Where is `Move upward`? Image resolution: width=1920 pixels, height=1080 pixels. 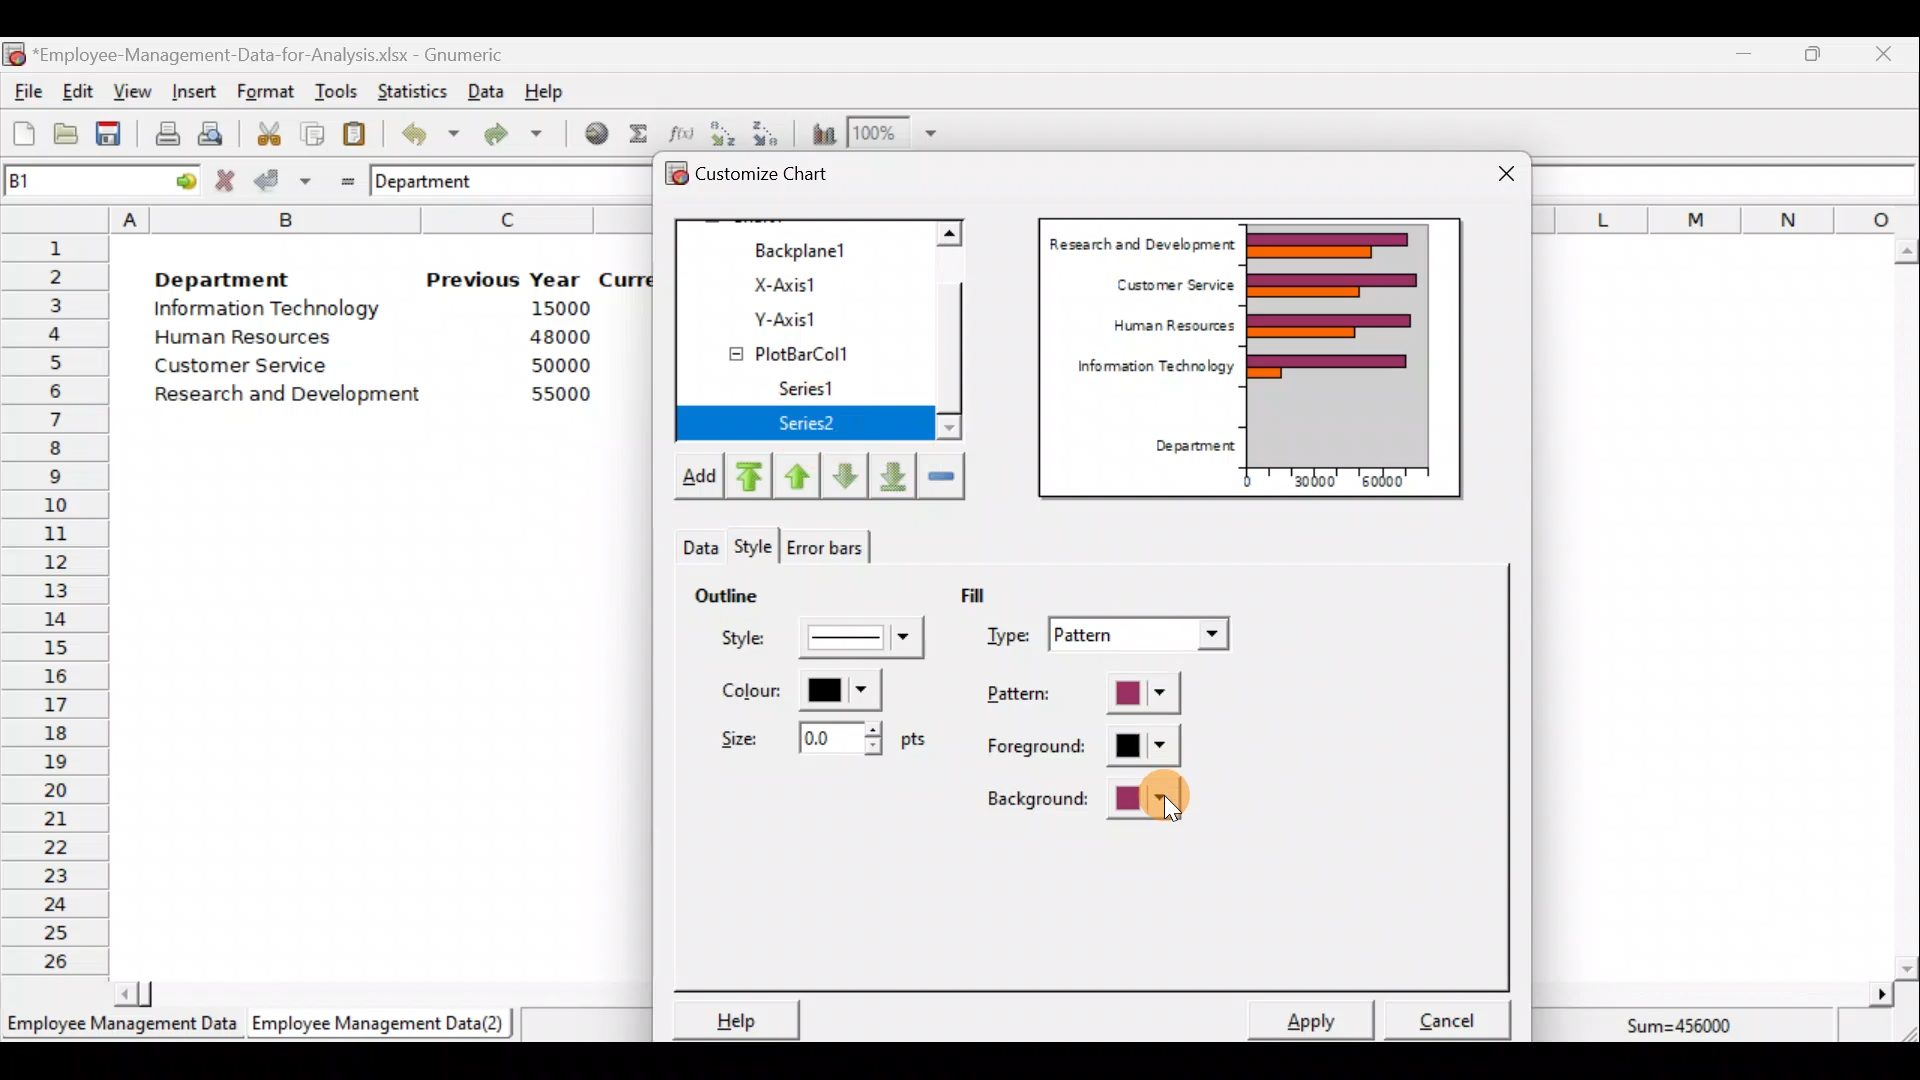 Move upward is located at coordinates (746, 477).